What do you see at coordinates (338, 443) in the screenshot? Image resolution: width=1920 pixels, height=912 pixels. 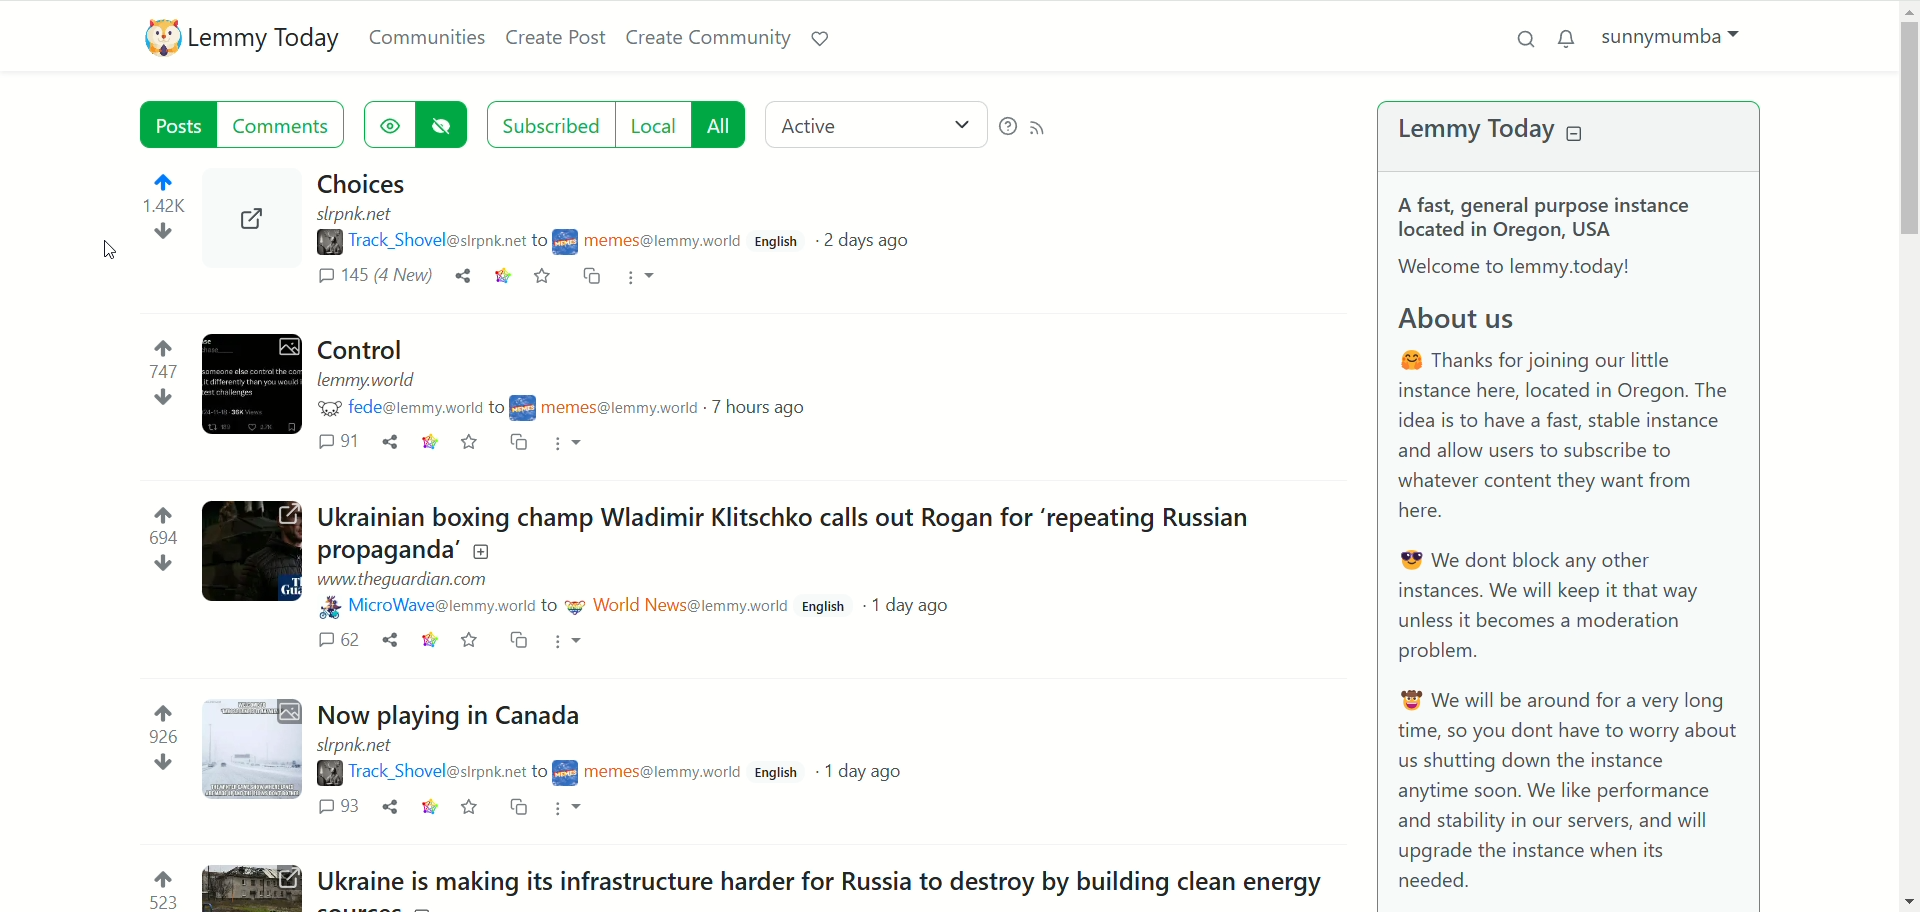 I see `91 comments` at bounding box center [338, 443].